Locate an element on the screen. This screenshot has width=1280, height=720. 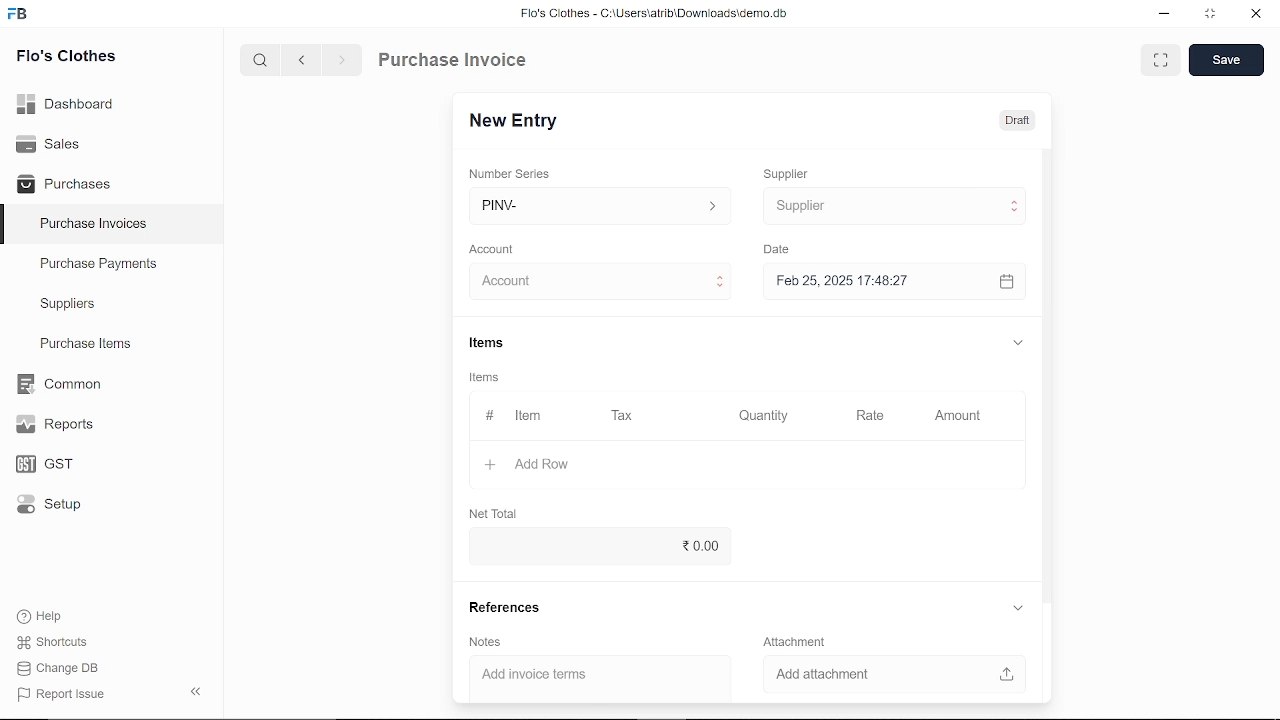
Suppliers is located at coordinates (68, 304).